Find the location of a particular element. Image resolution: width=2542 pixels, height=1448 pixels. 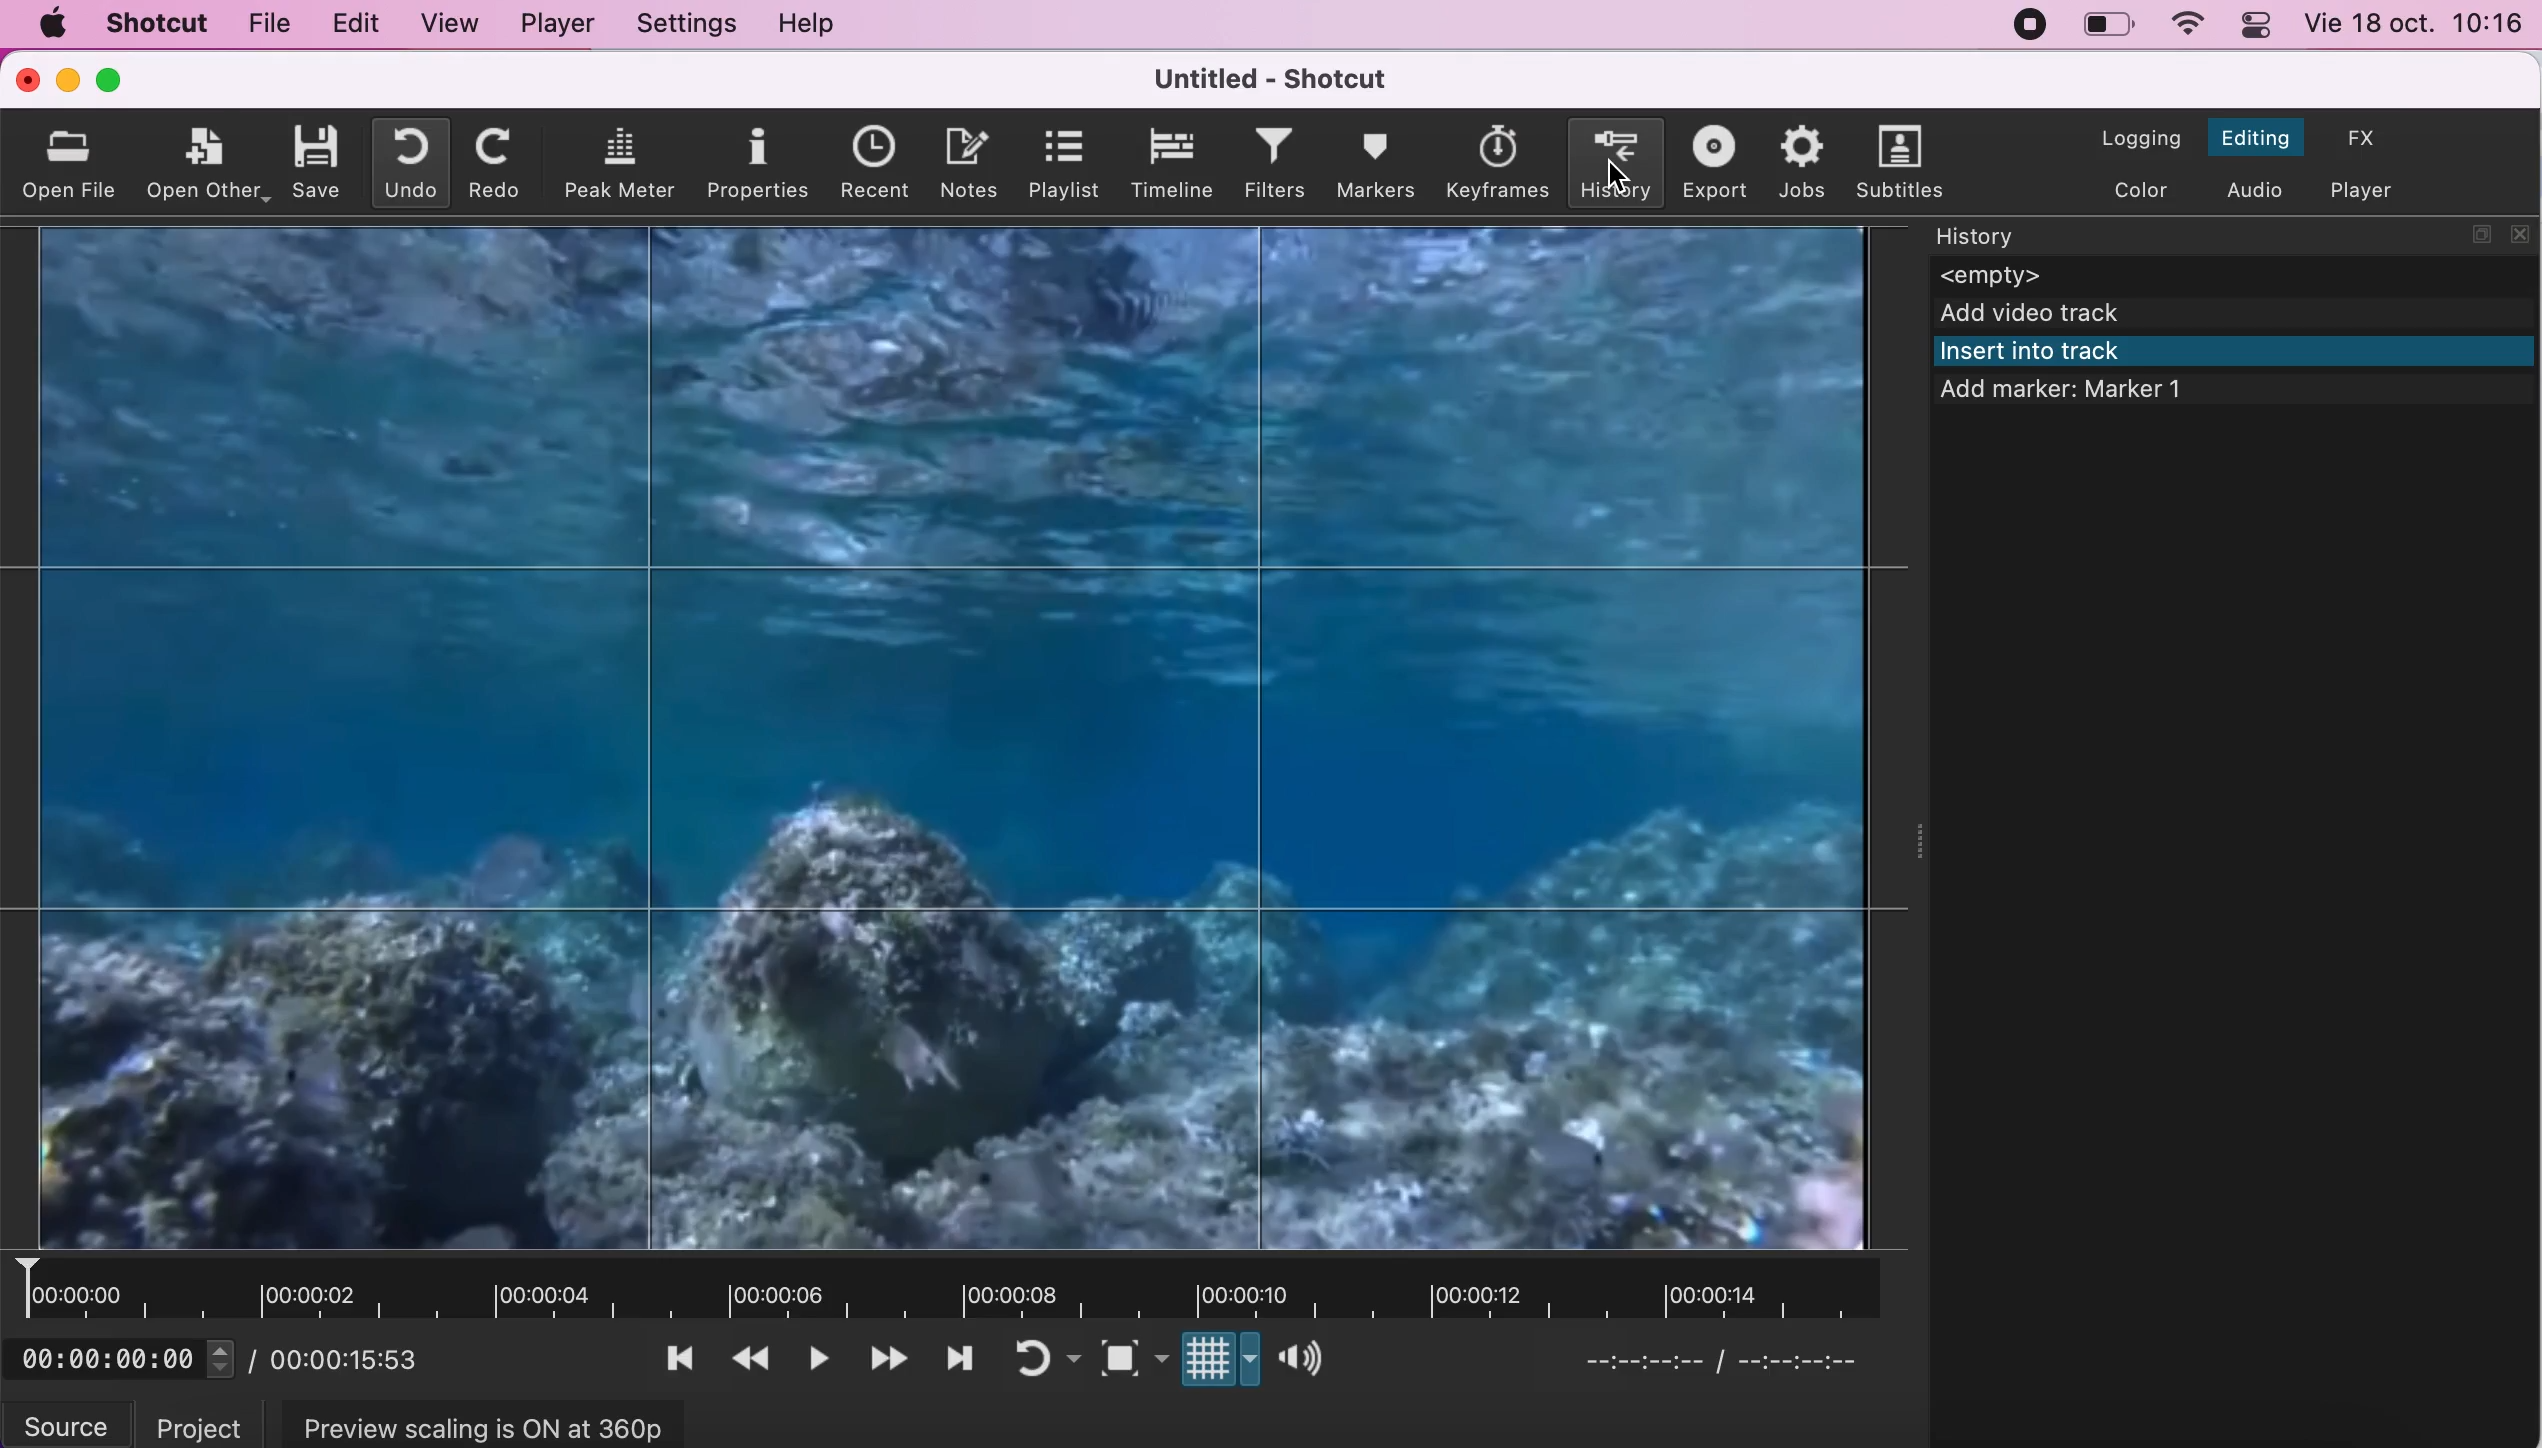

switch to the editing layout is located at coordinates (2258, 131).